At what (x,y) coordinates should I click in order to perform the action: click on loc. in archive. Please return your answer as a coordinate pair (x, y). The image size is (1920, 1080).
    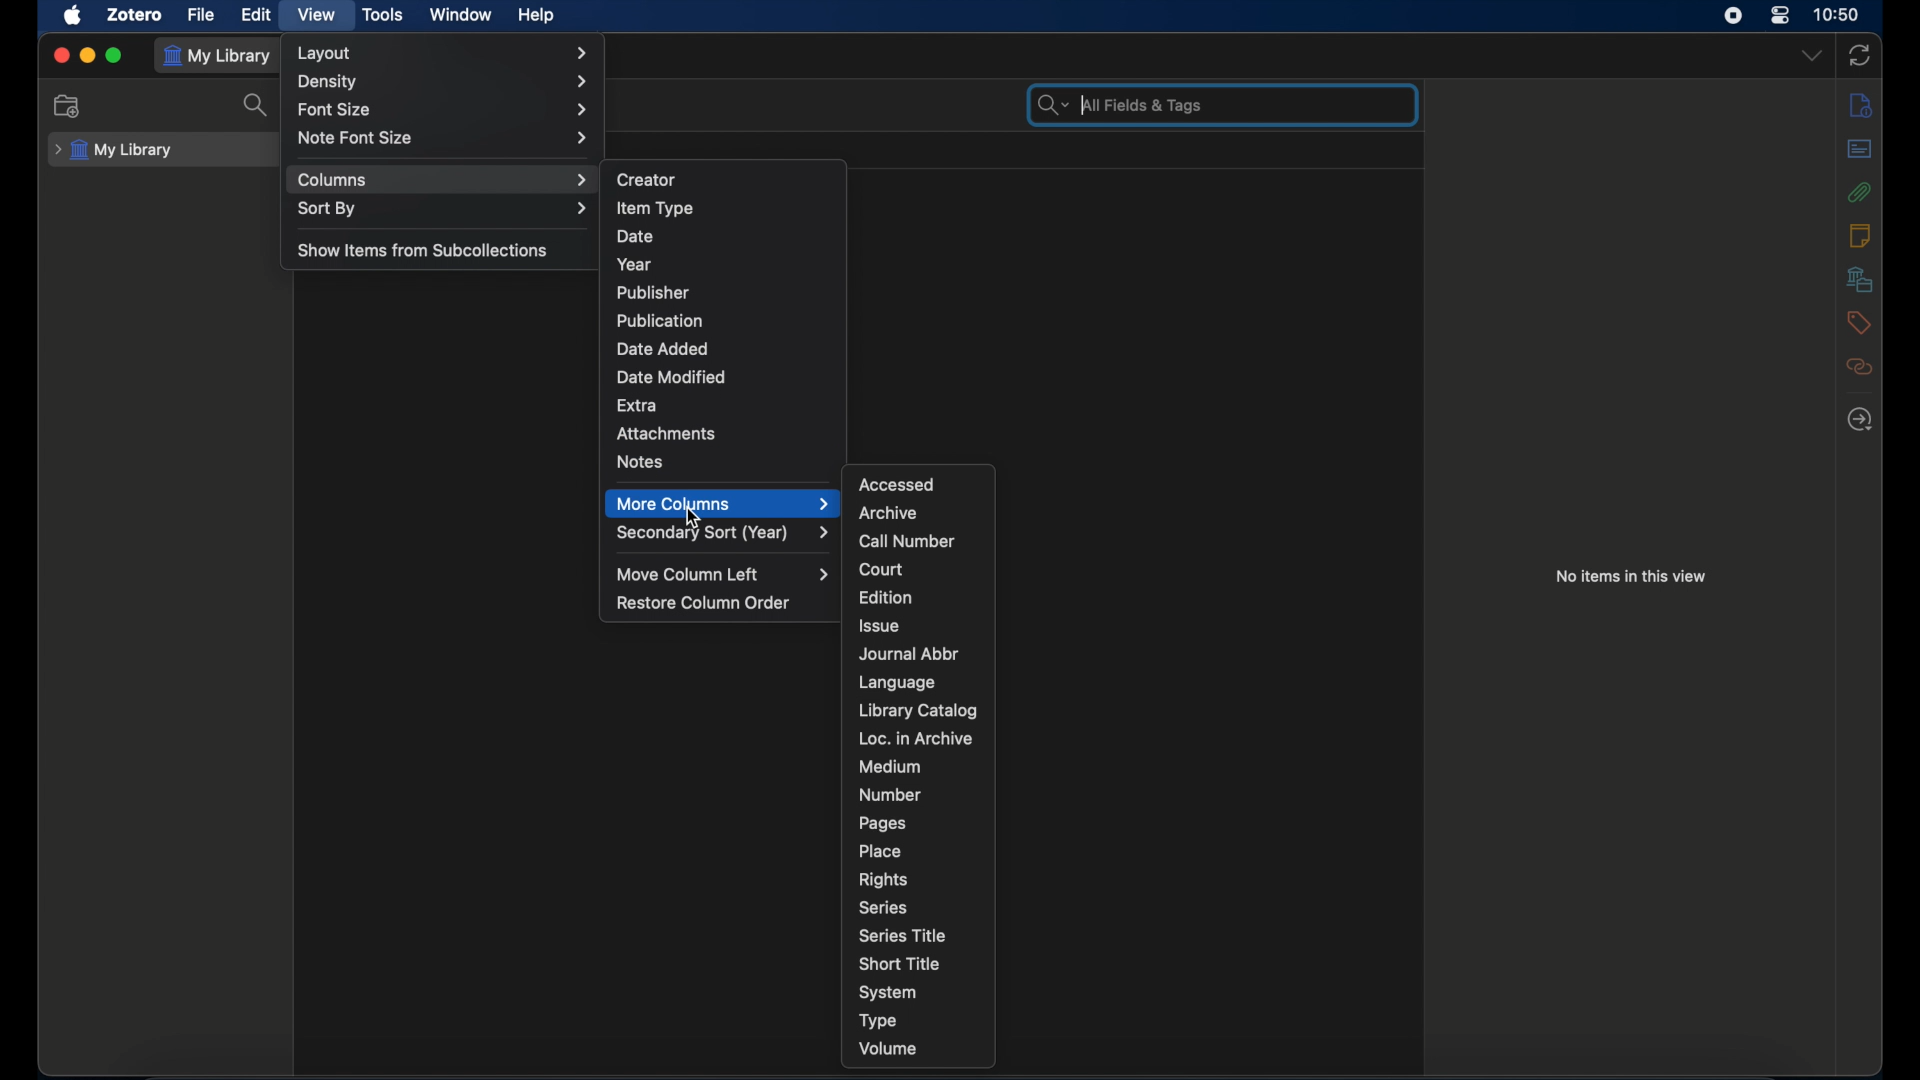
    Looking at the image, I should click on (918, 738).